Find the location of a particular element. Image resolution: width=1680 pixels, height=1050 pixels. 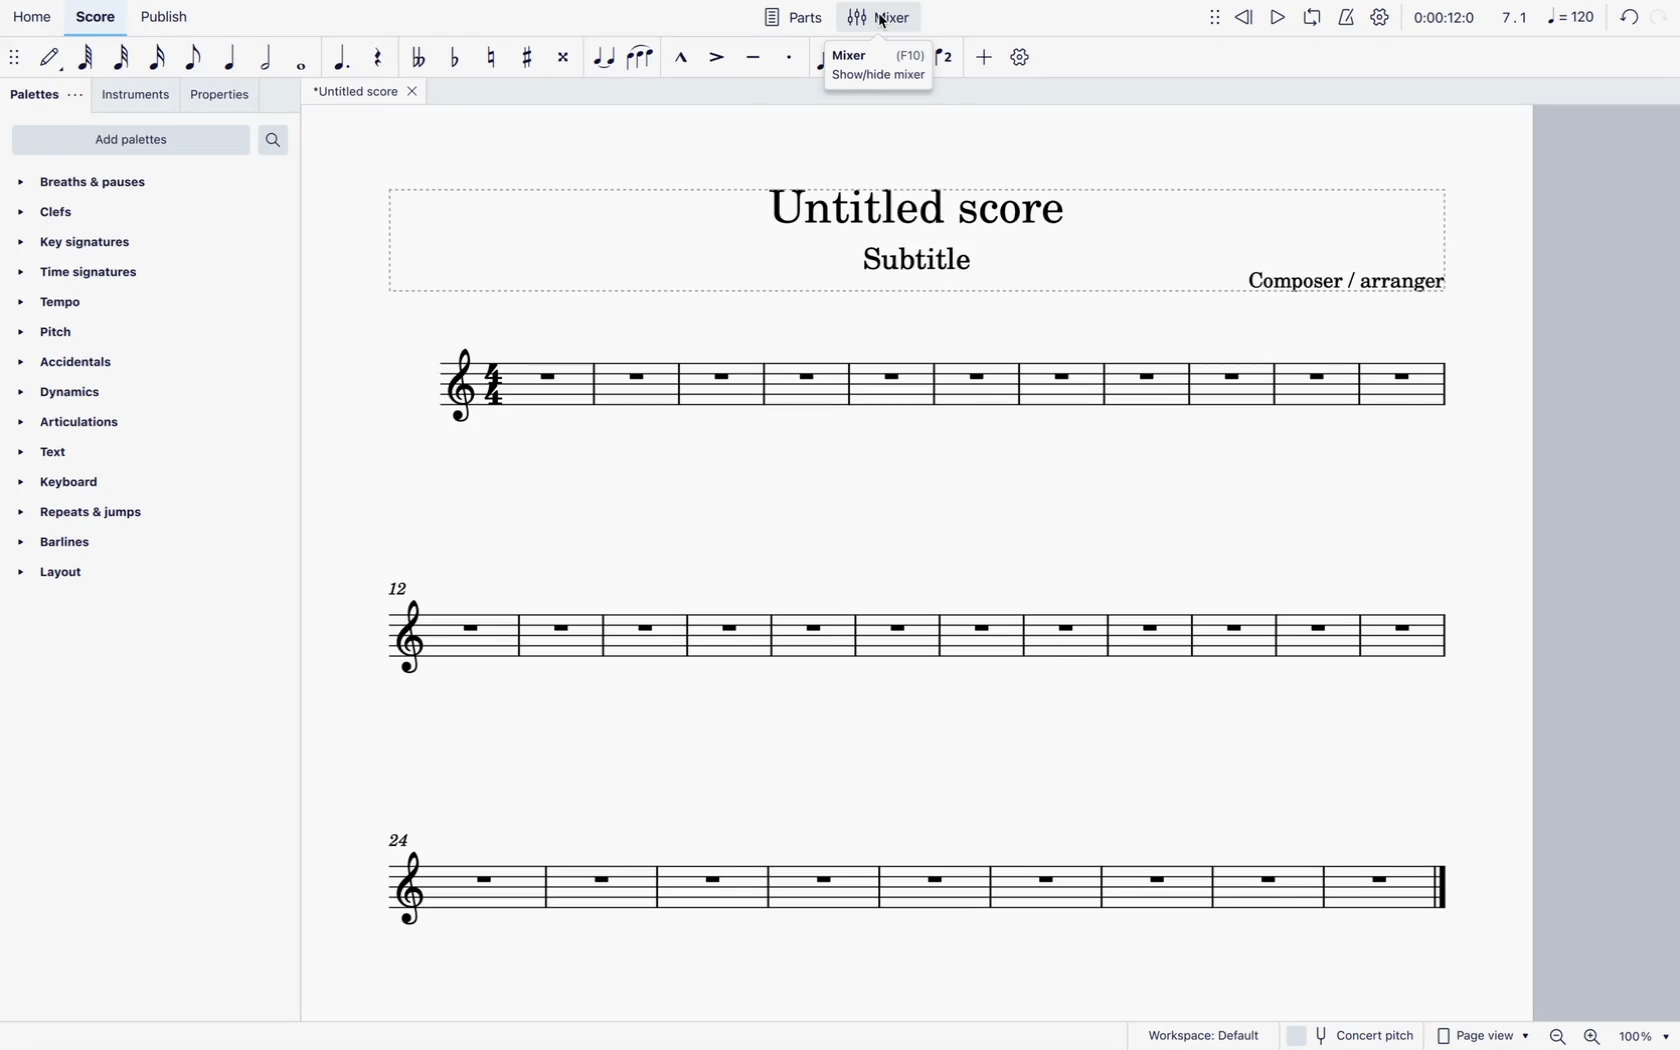

toggle double flat is located at coordinates (417, 56).